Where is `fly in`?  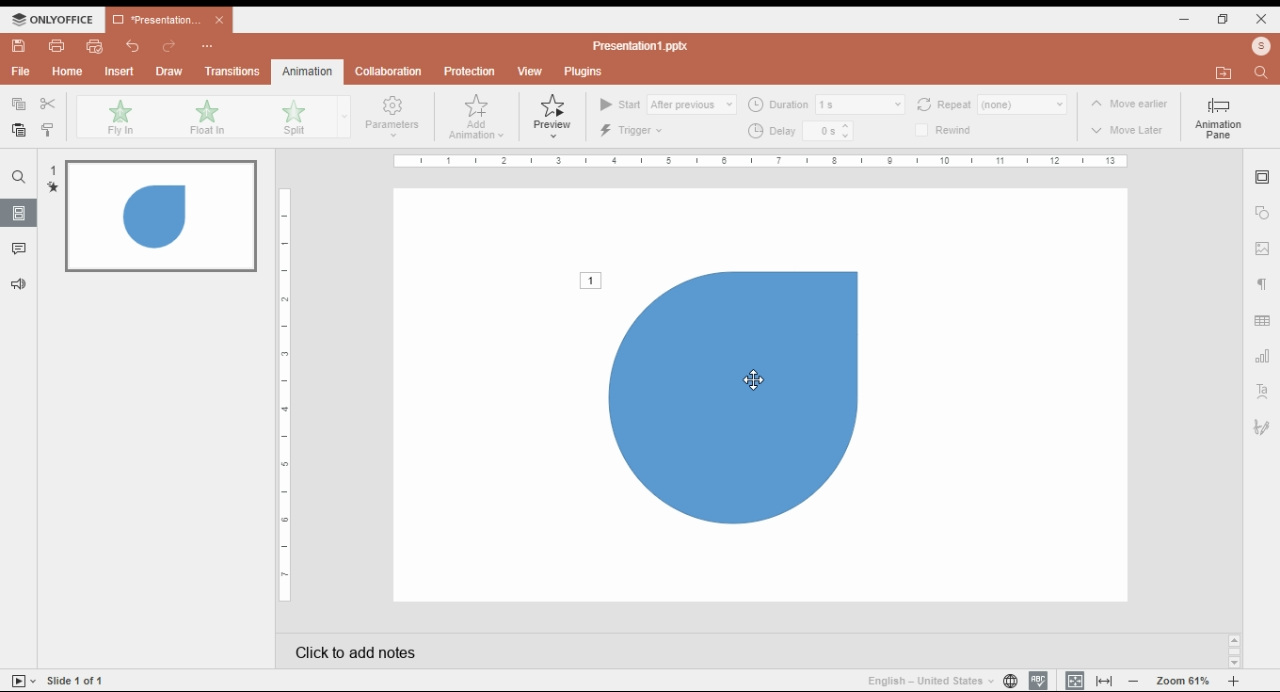 fly in is located at coordinates (119, 117).